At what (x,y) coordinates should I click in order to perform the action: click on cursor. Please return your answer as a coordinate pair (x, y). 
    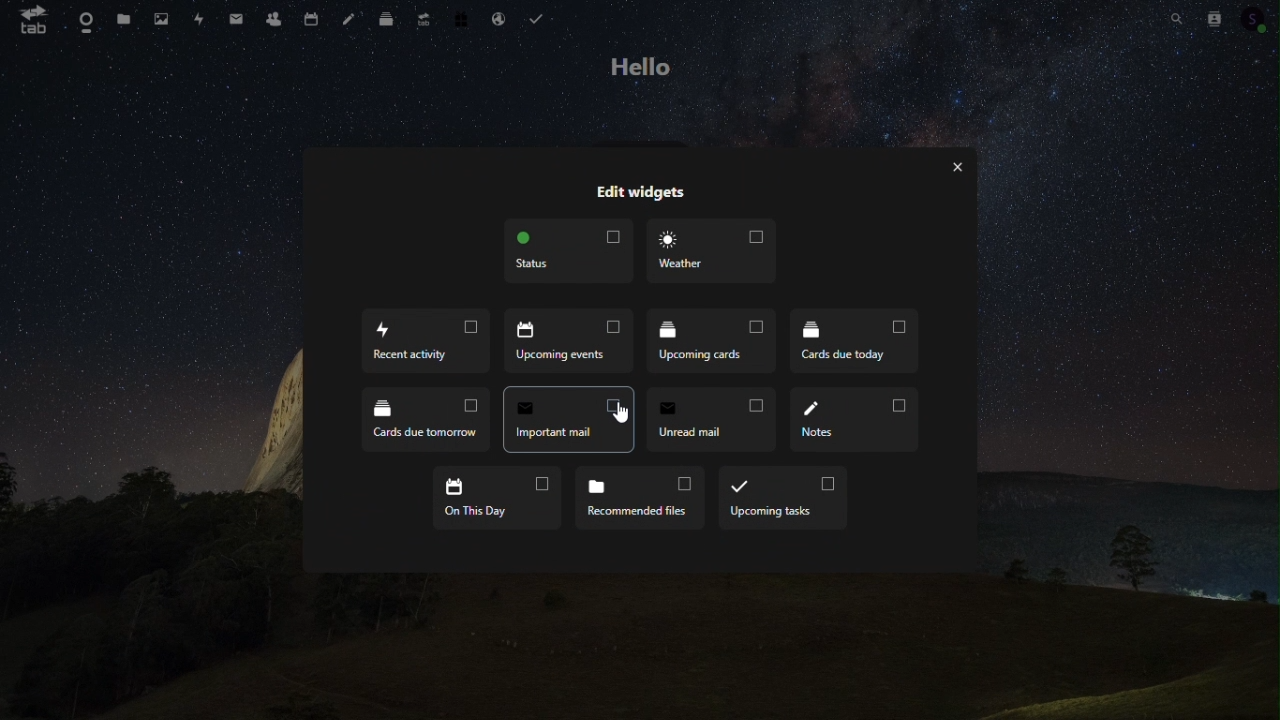
    Looking at the image, I should click on (618, 409).